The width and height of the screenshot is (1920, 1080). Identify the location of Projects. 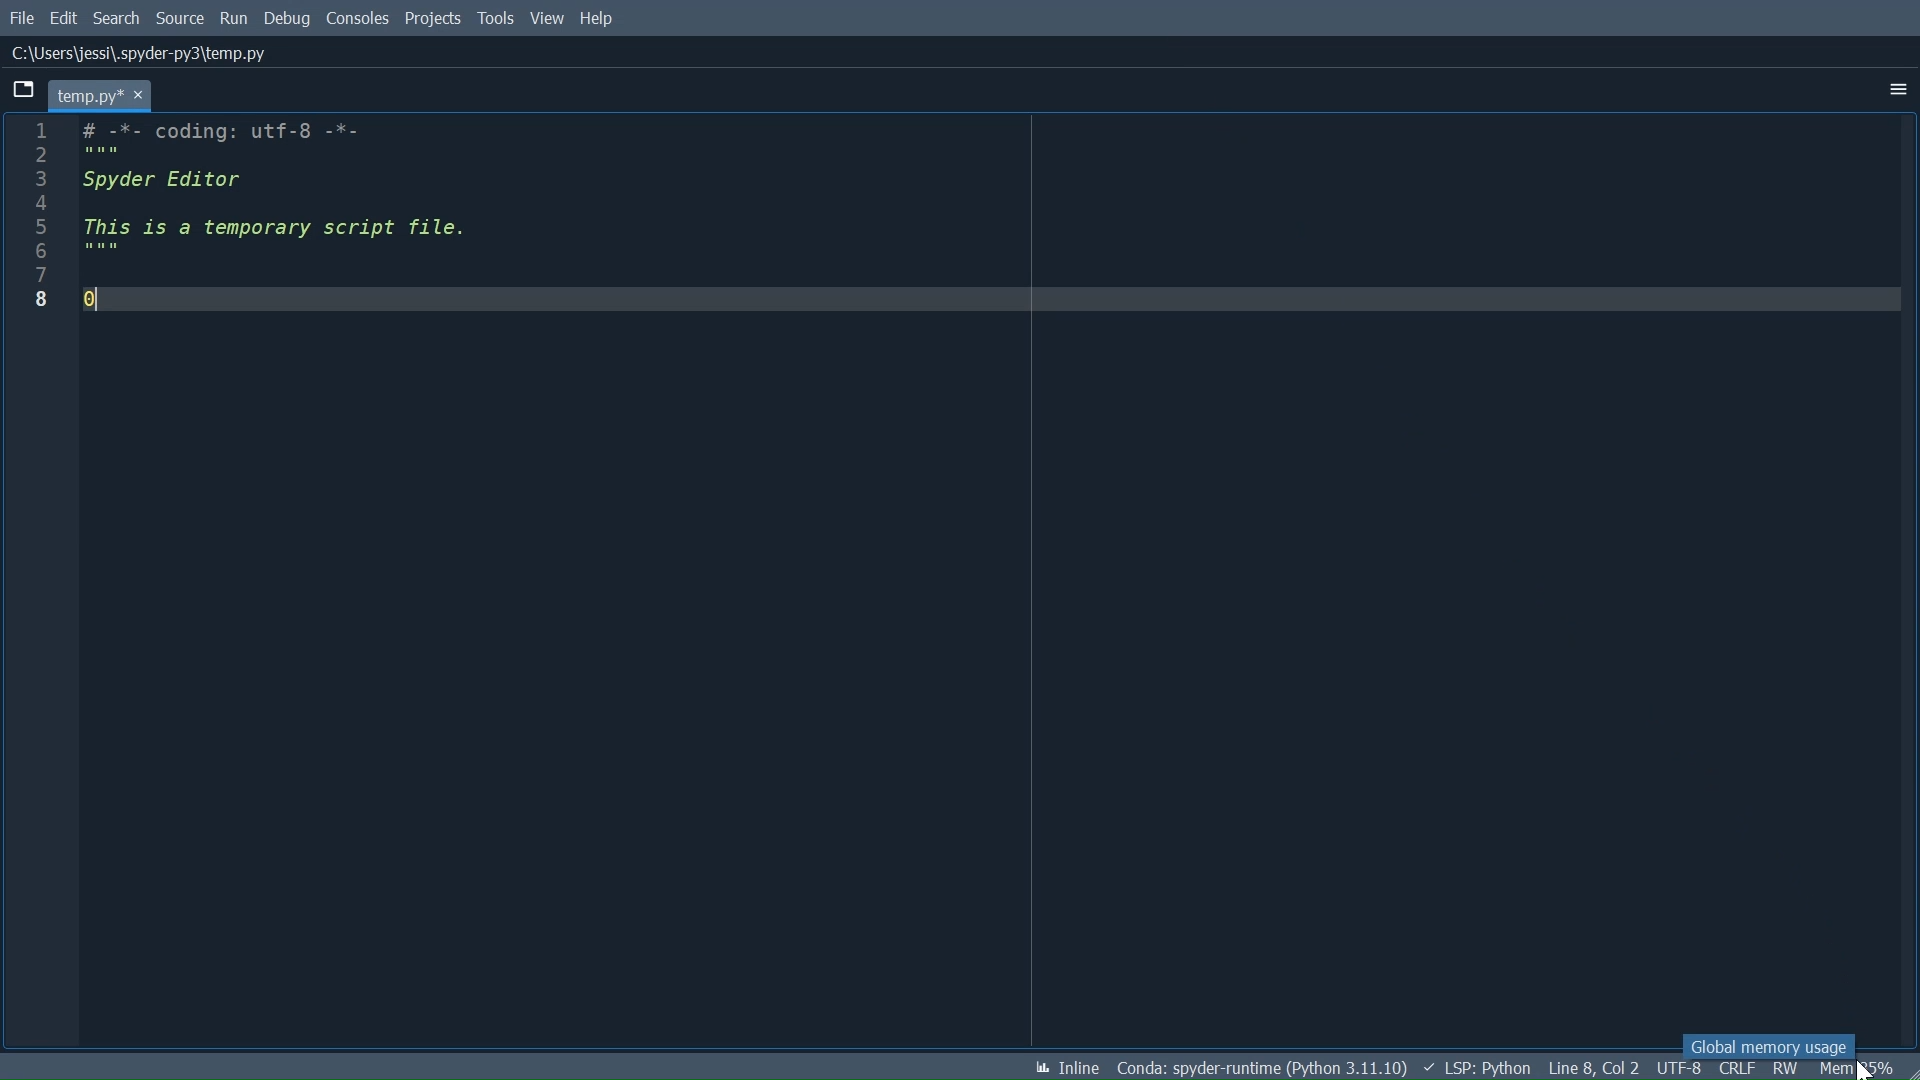
(434, 18).